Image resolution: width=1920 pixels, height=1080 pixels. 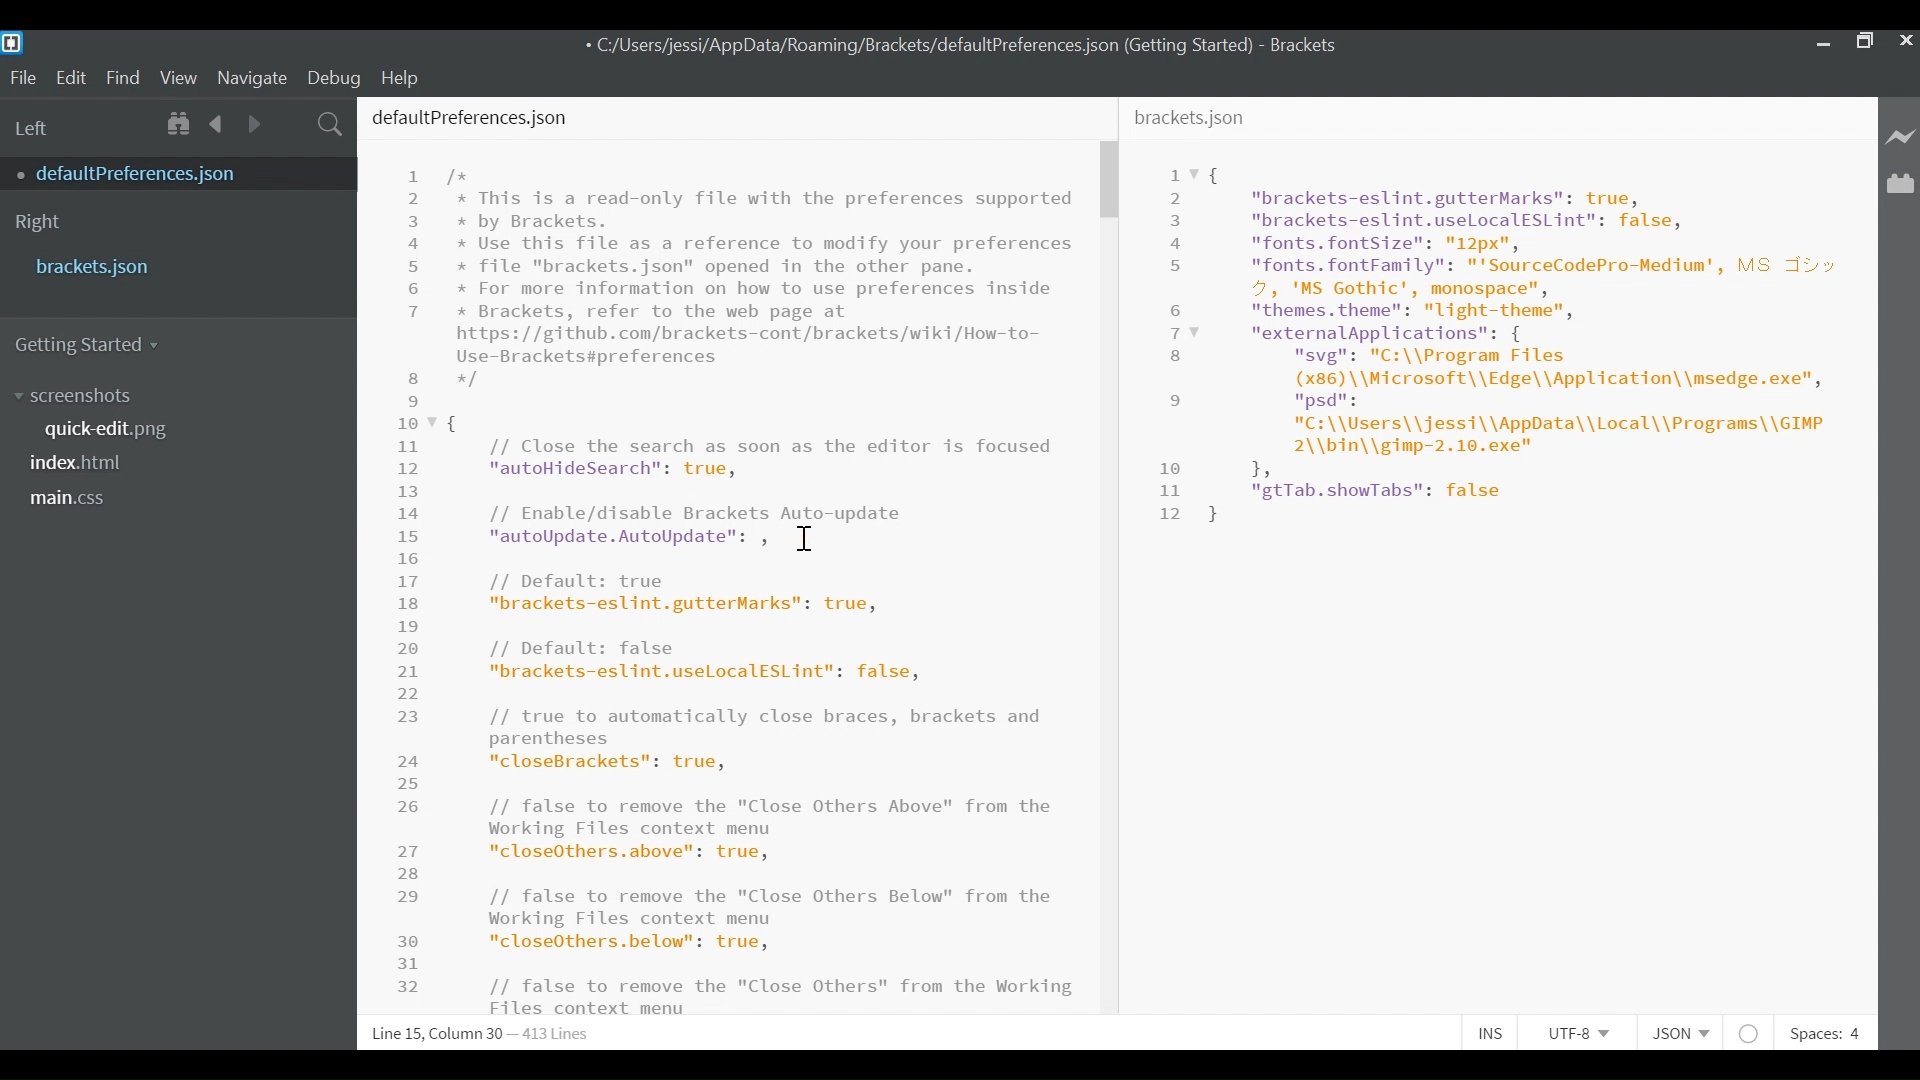 What do you see at coordinates (117, 428) in the screenshot?
I see `quickedit.png` at bounding box center [117, 428].